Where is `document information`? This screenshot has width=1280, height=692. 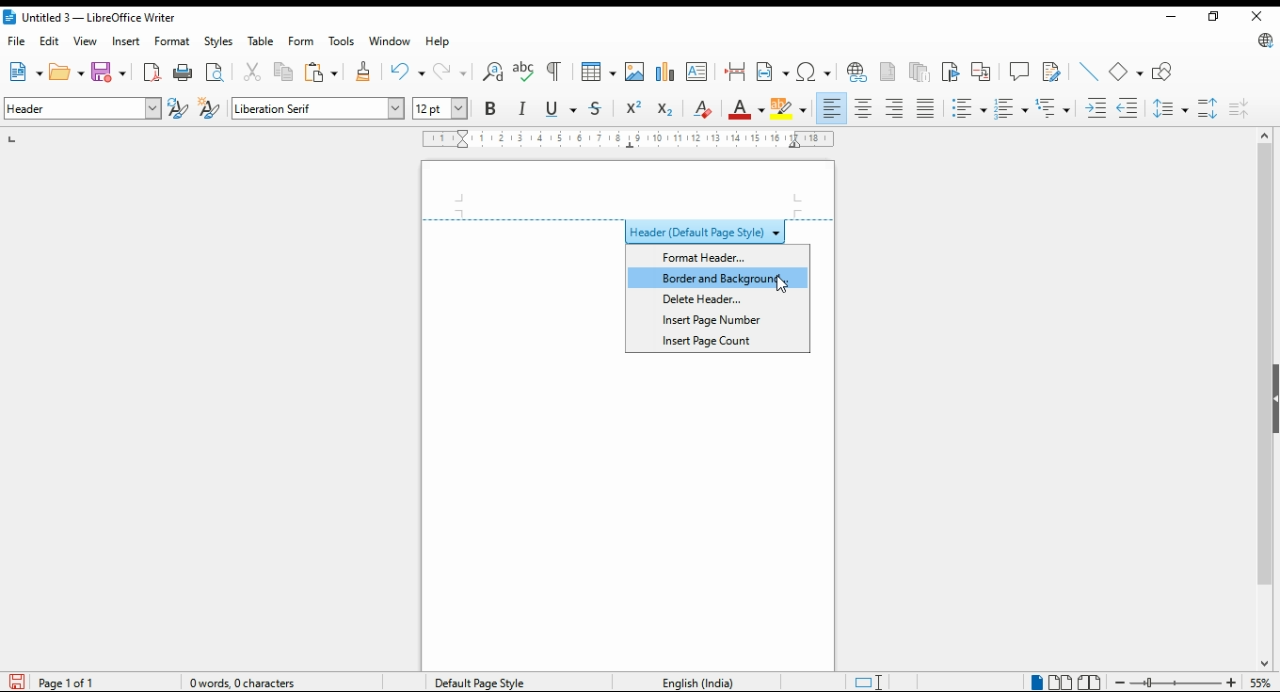
document information is located at coordinates (250, 682).